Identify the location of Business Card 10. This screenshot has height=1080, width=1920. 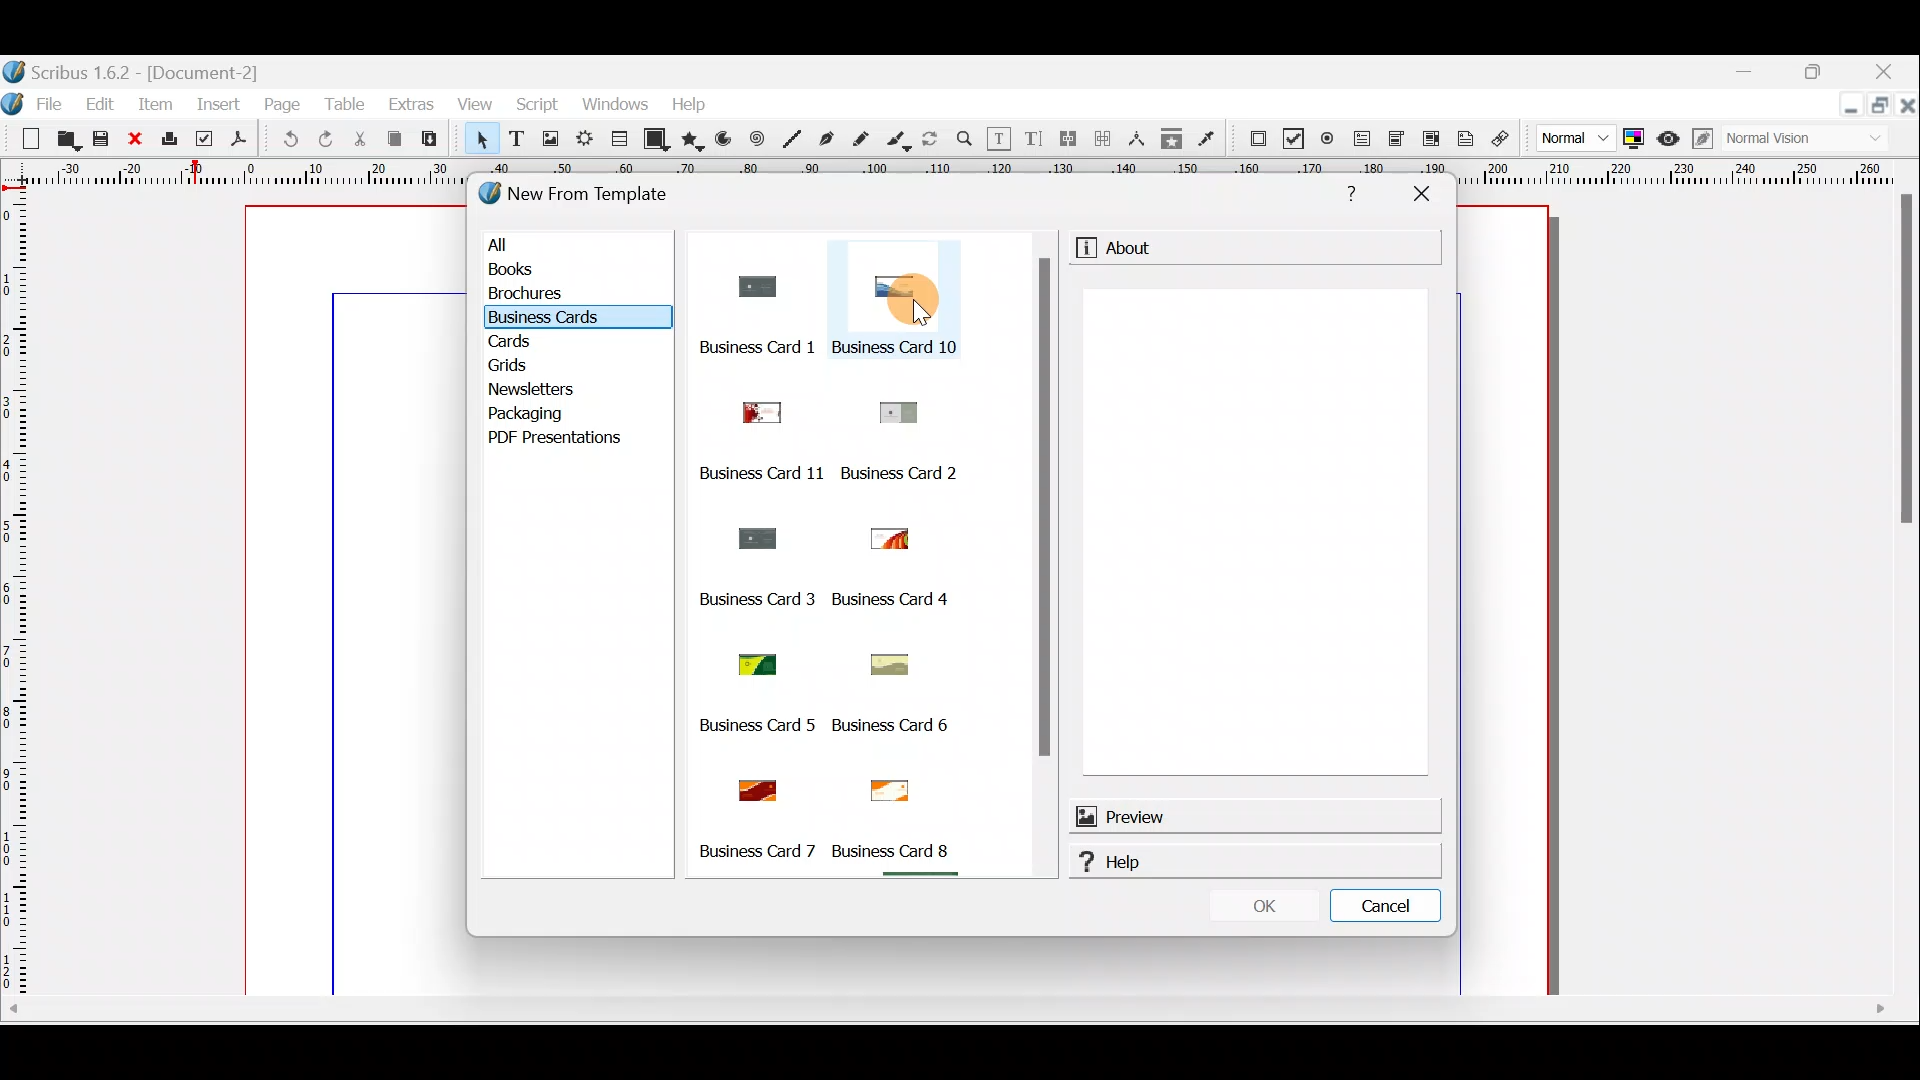
(898, 345).